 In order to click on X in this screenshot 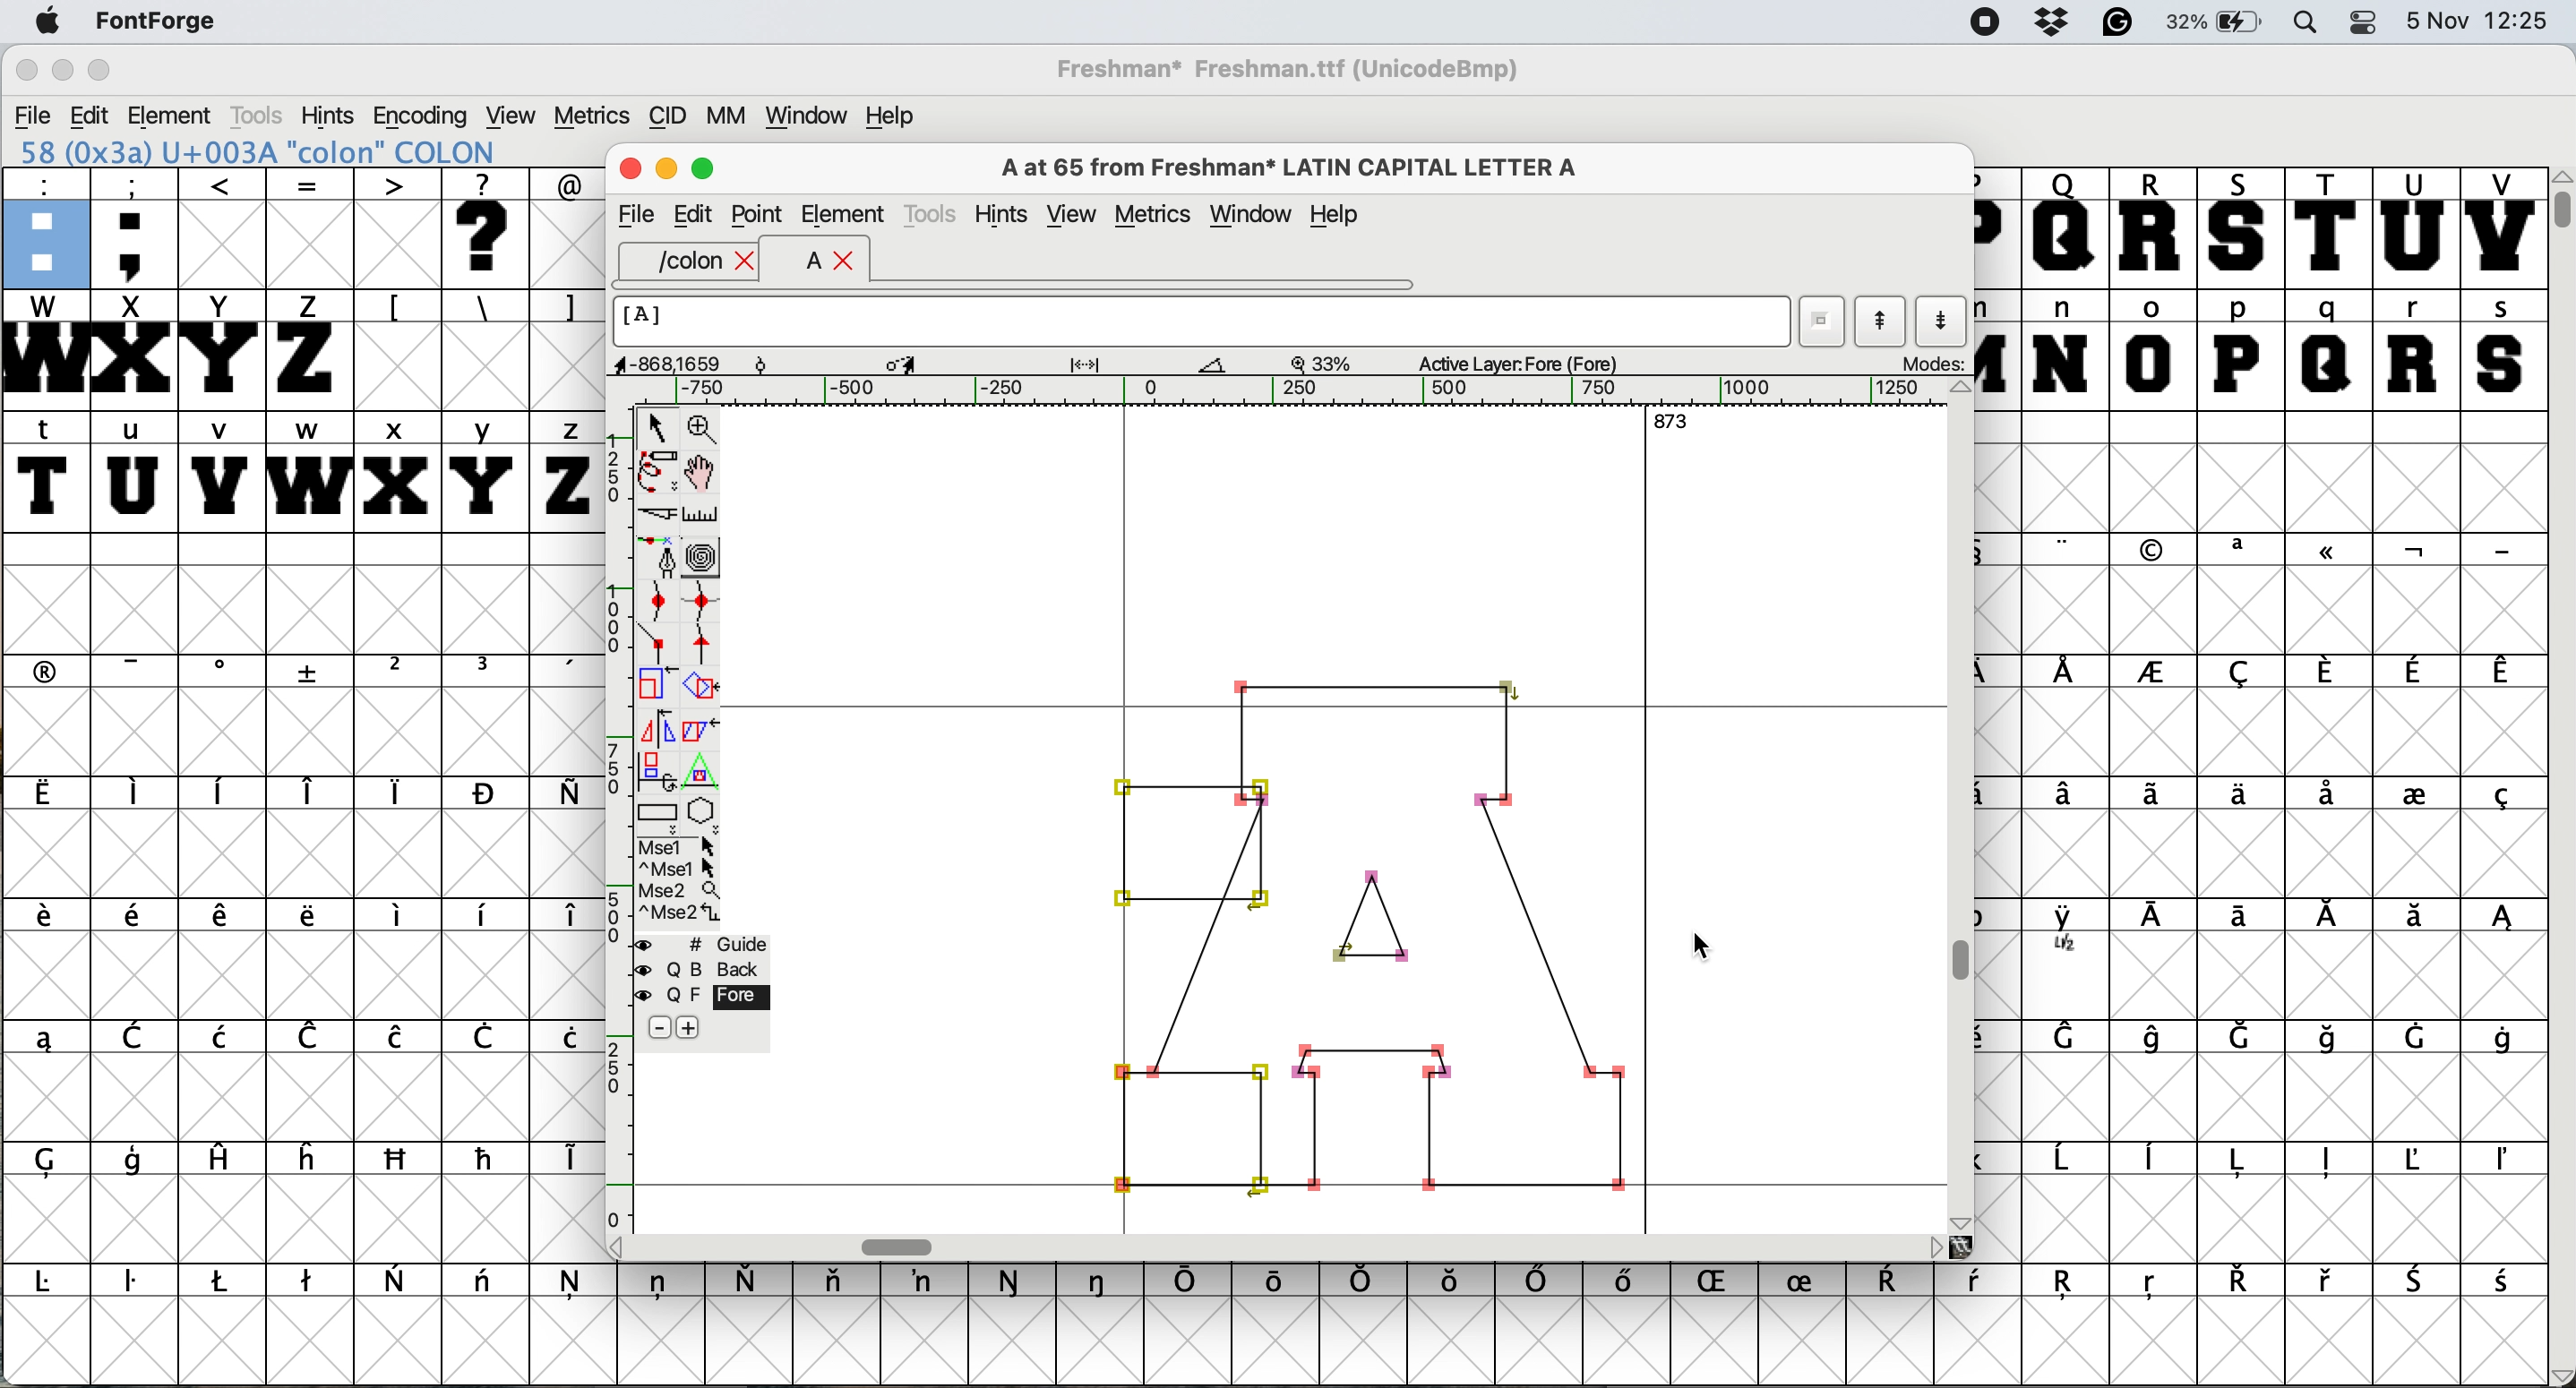, I will do `click(133, 350)`.